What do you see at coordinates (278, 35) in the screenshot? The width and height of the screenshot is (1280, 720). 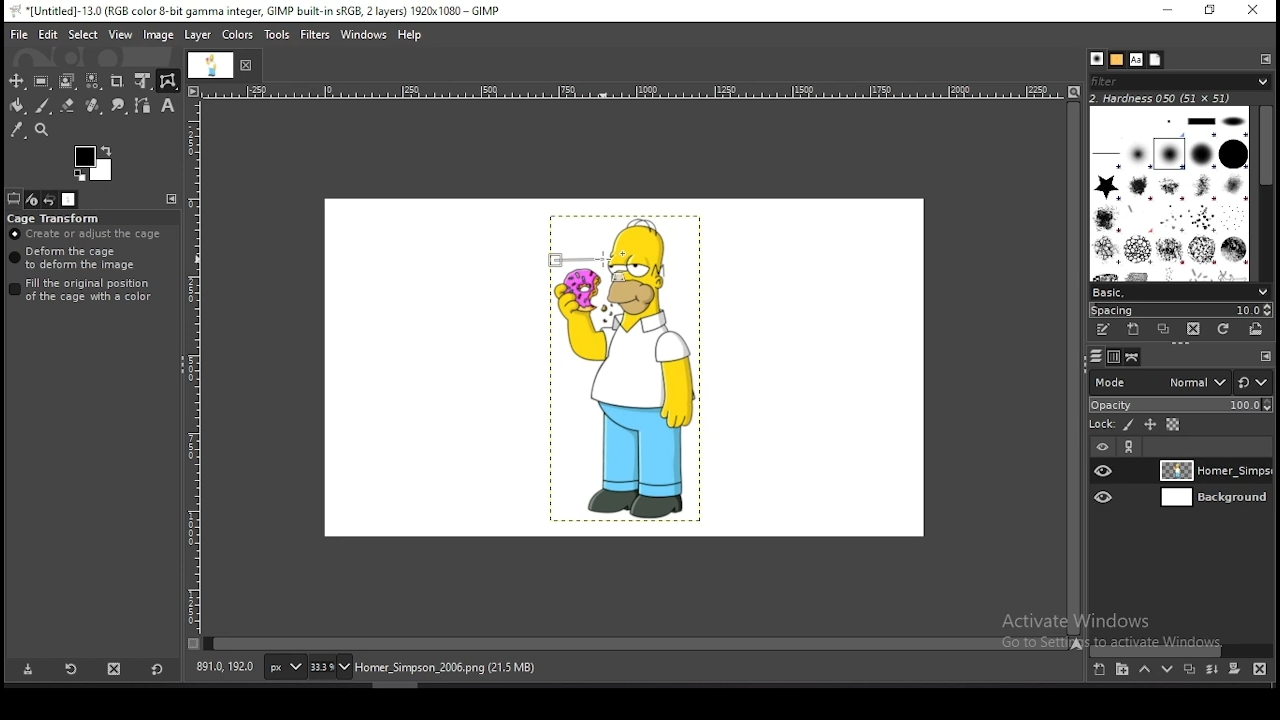 I see `tools` at bounding box center [278, 35].